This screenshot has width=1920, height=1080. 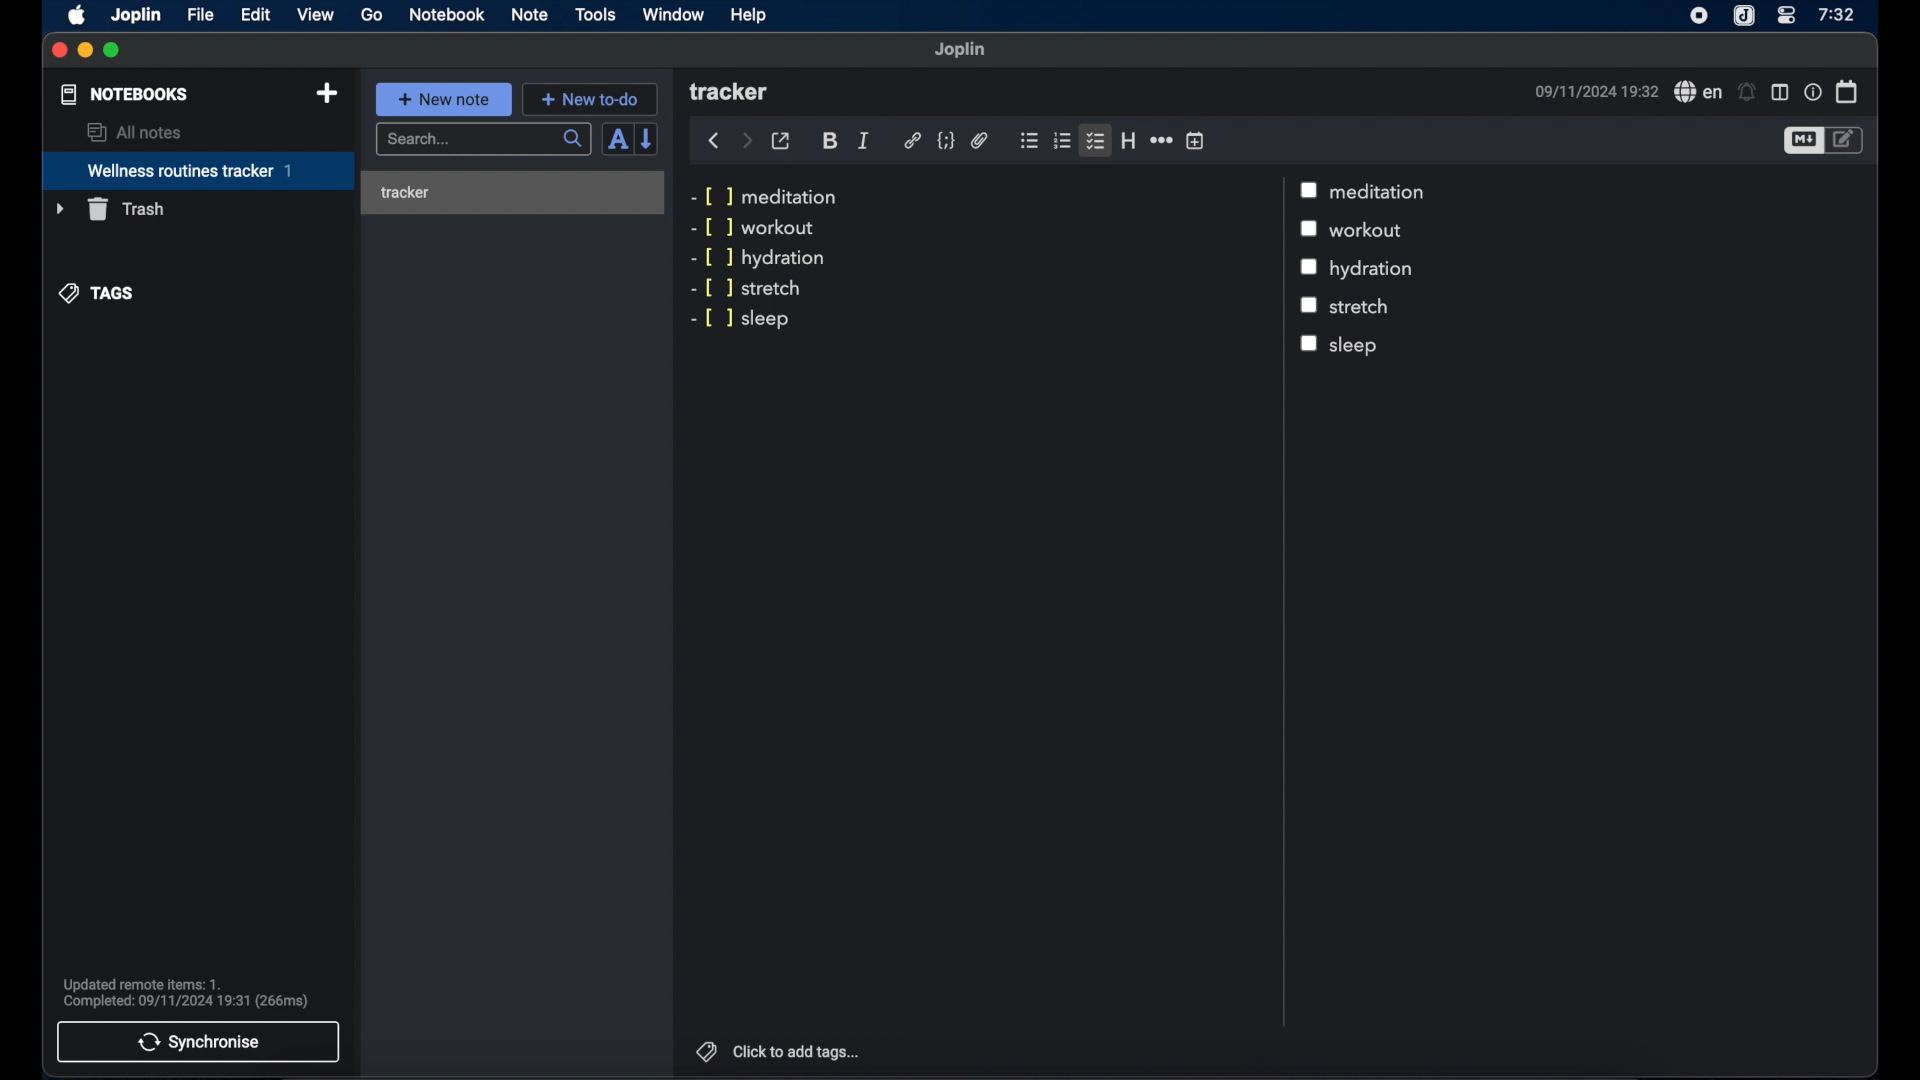 I want to click on stretch, so click(x=1361, y=305).